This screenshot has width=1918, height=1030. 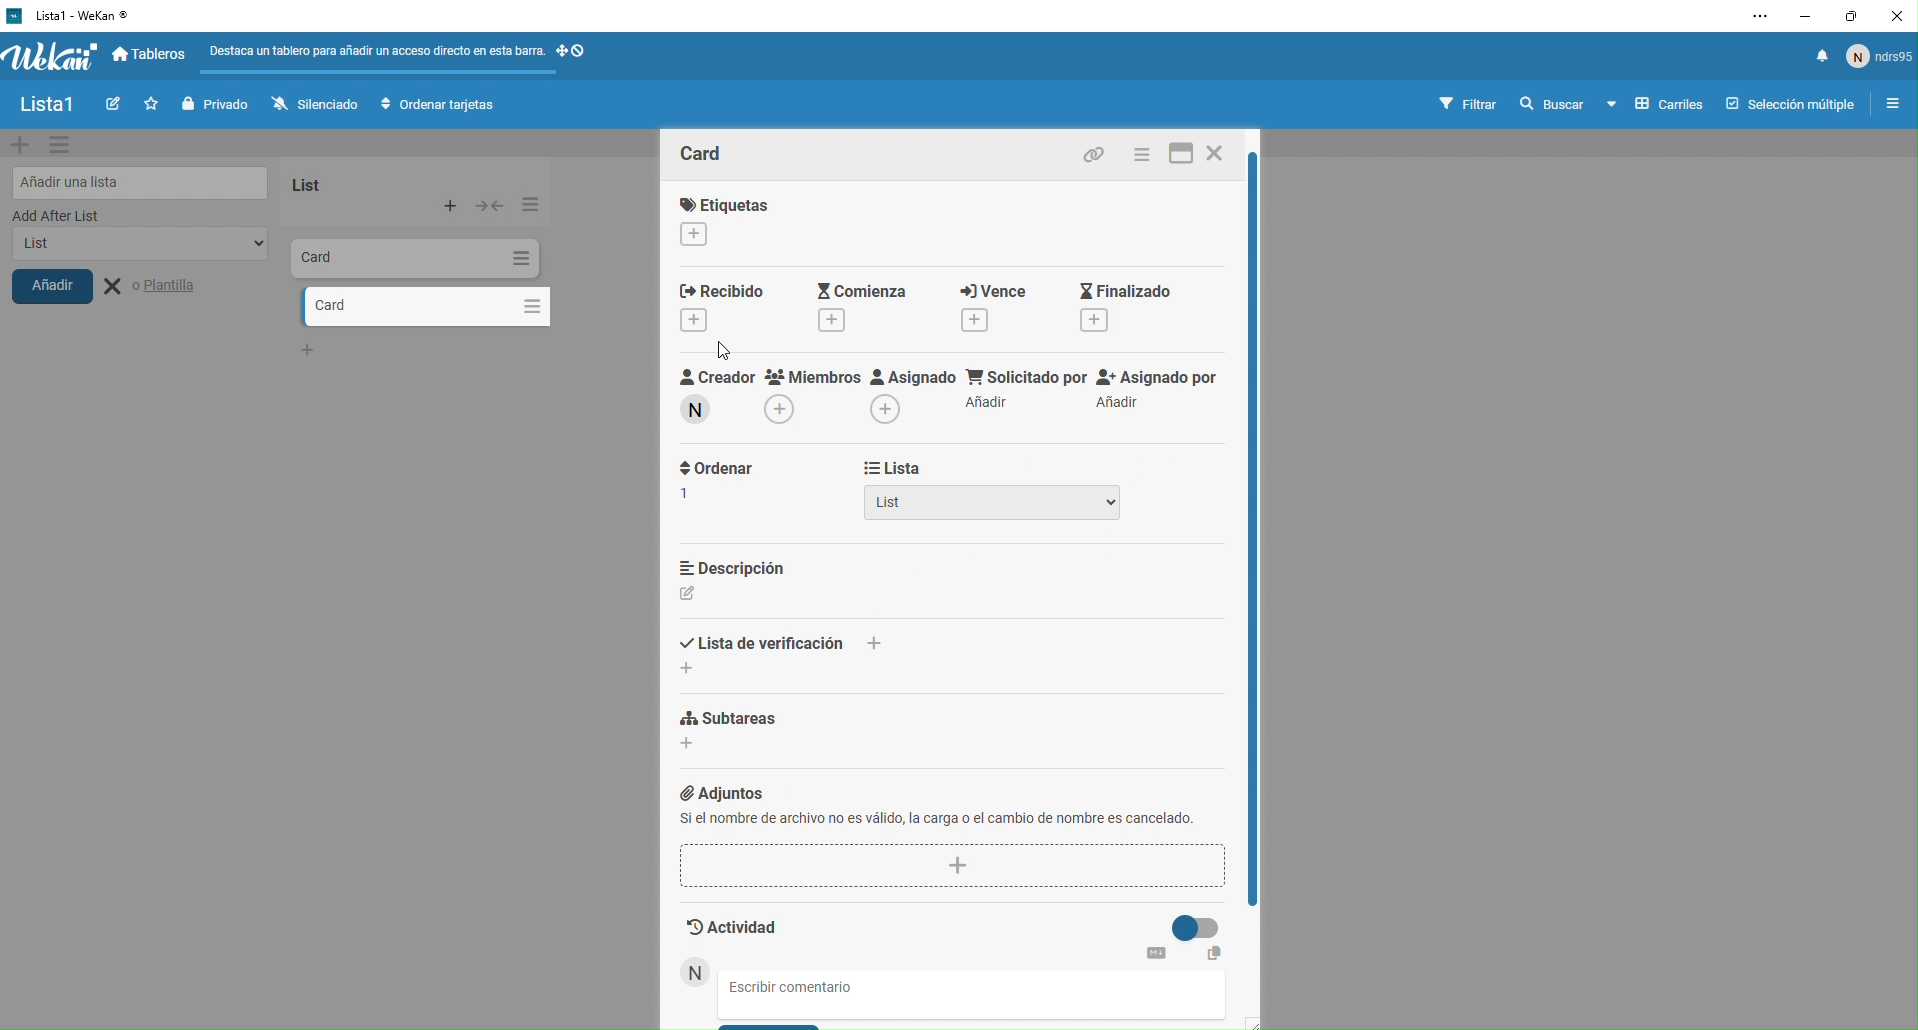 I want to click on add after list, so click(x=118, y=216).